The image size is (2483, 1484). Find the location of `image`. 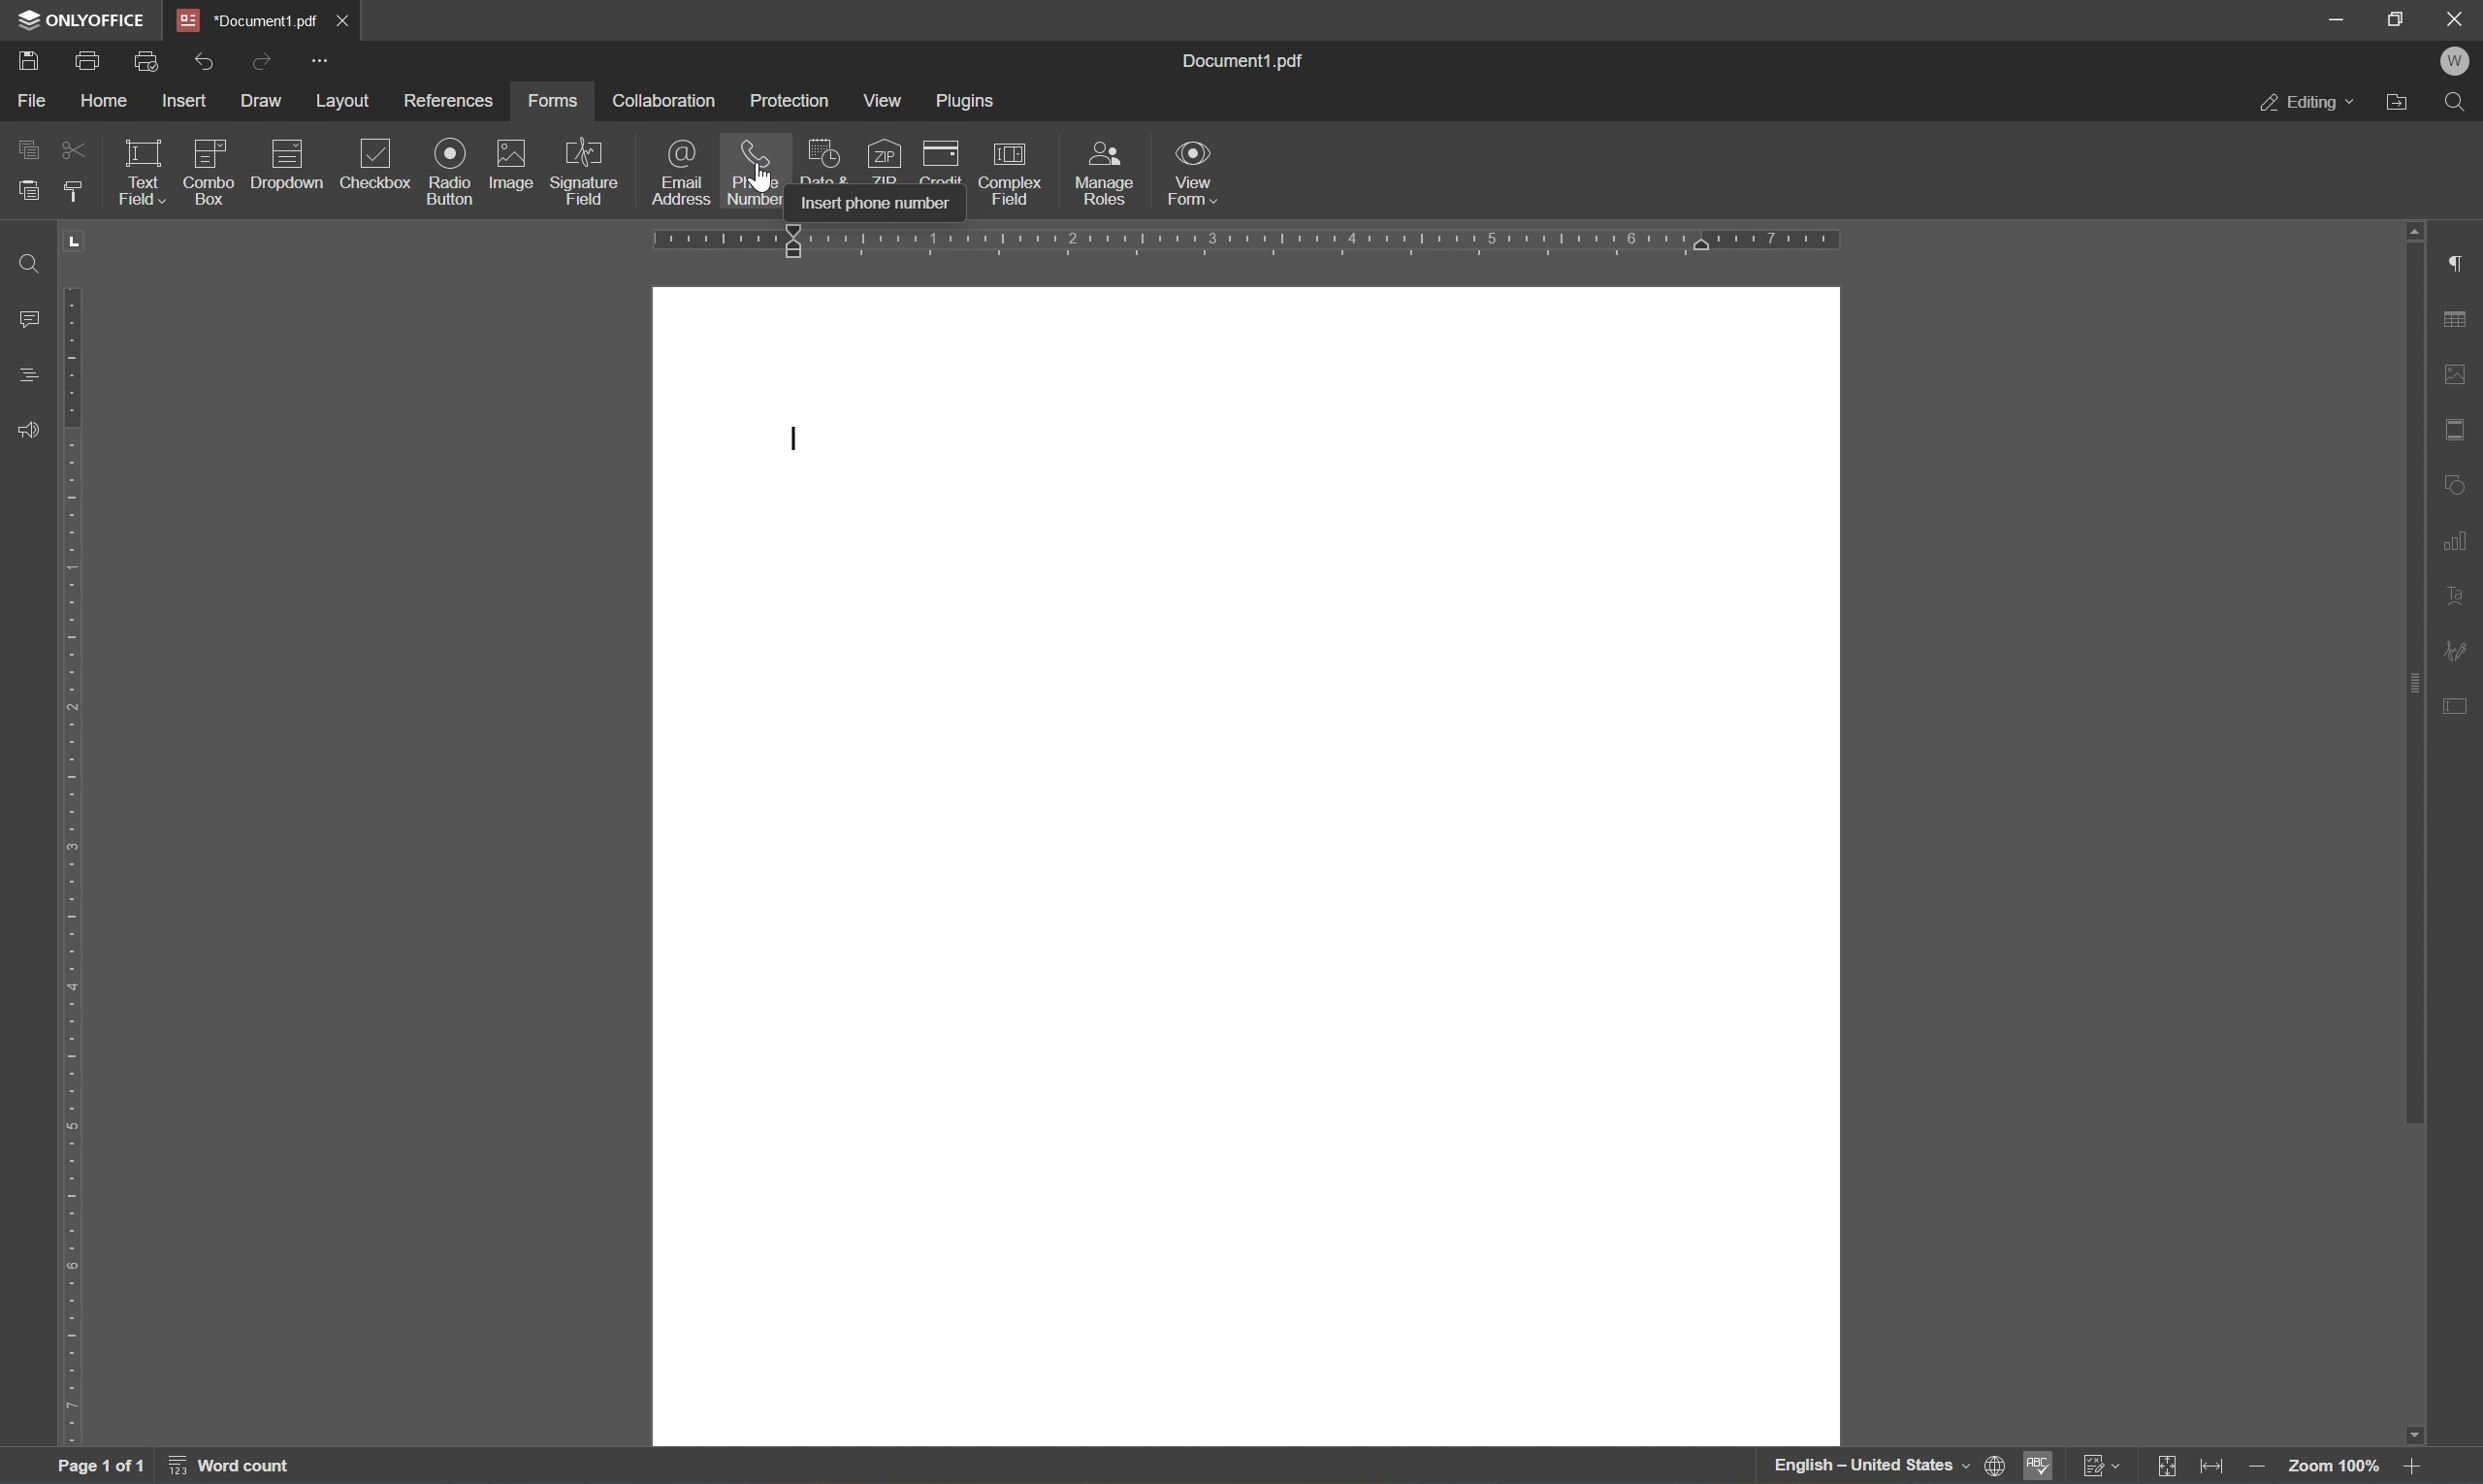

image is located at coordinates (516, 167).